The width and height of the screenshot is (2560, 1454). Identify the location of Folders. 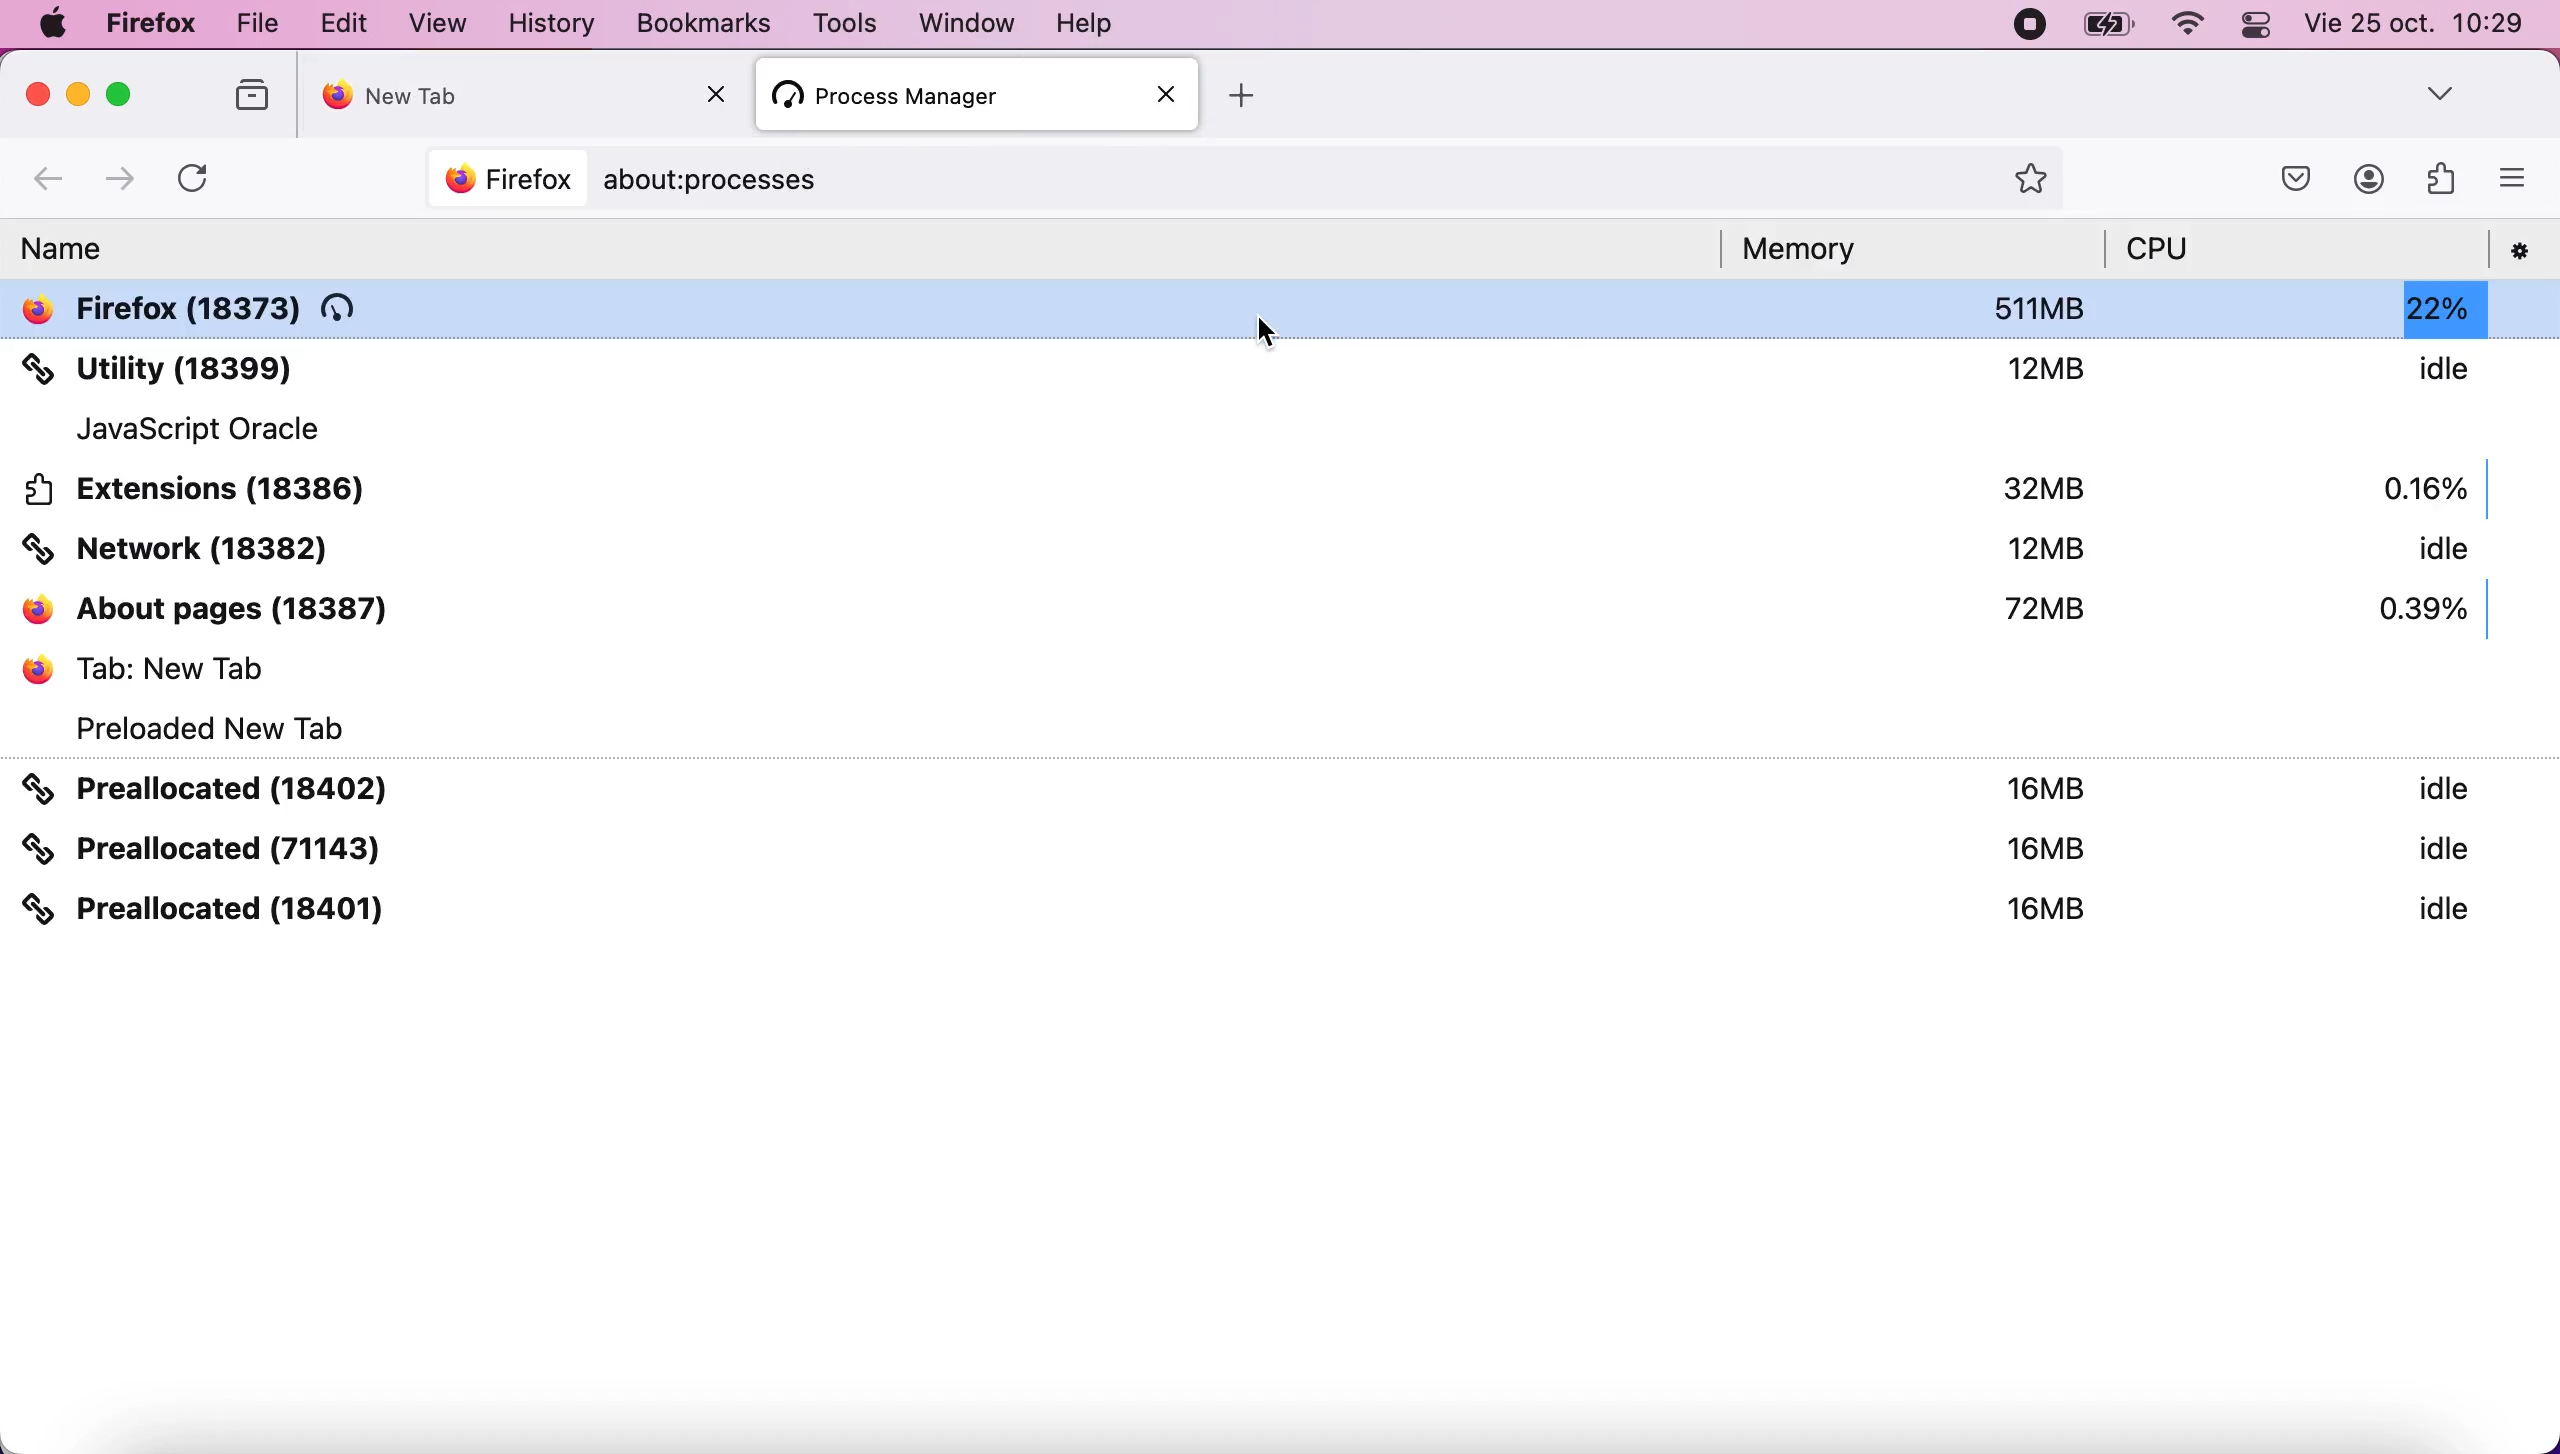
(256, 95).